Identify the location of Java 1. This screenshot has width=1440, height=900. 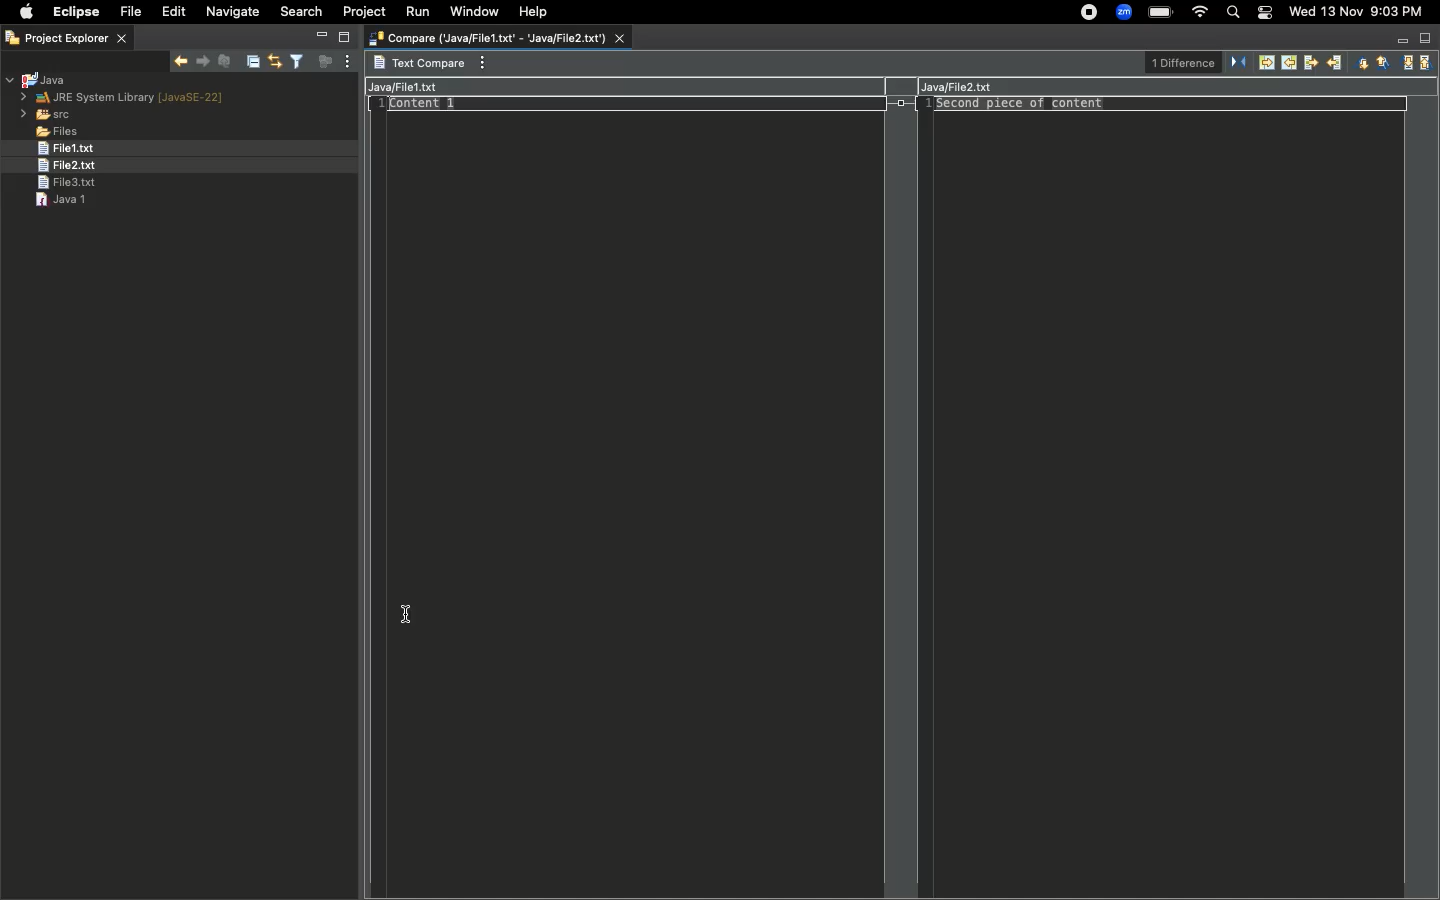
(60, 199).